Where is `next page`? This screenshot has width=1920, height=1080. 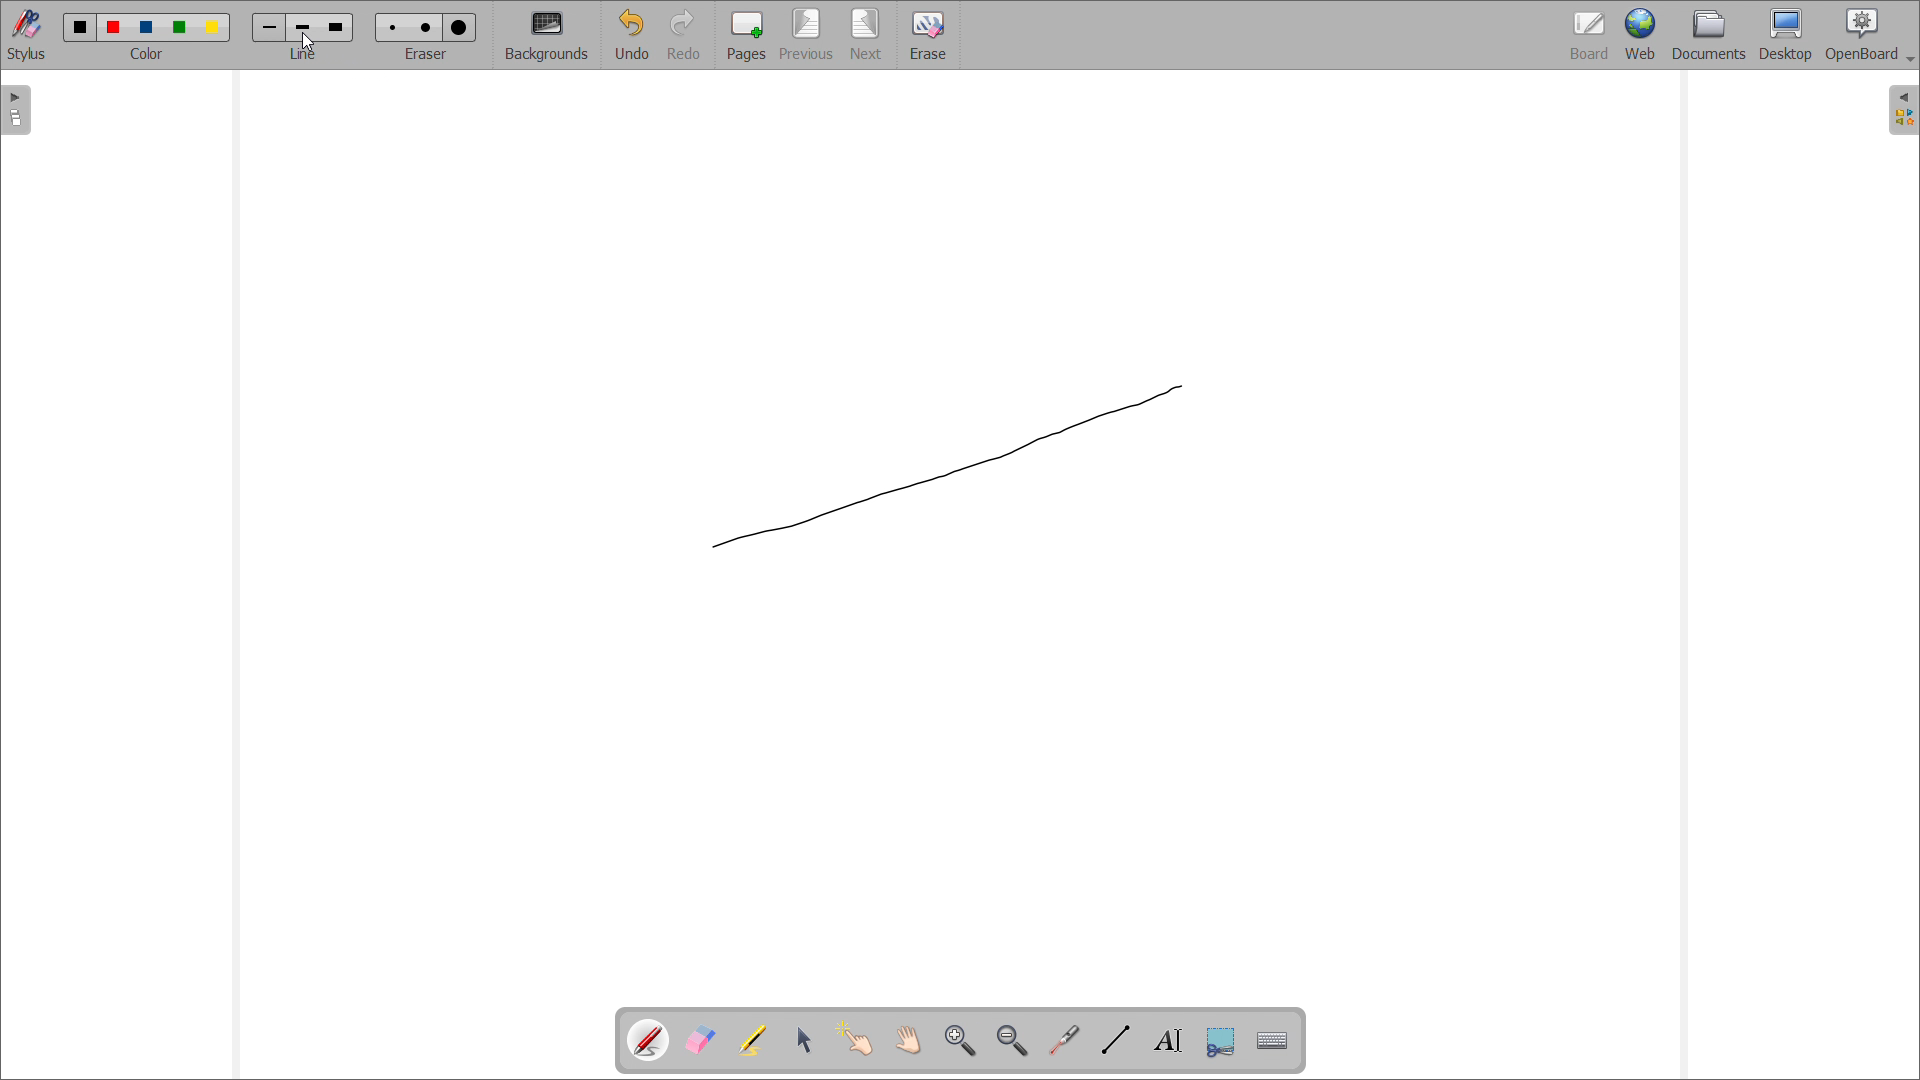
next page is located at coordinates (867, 35).